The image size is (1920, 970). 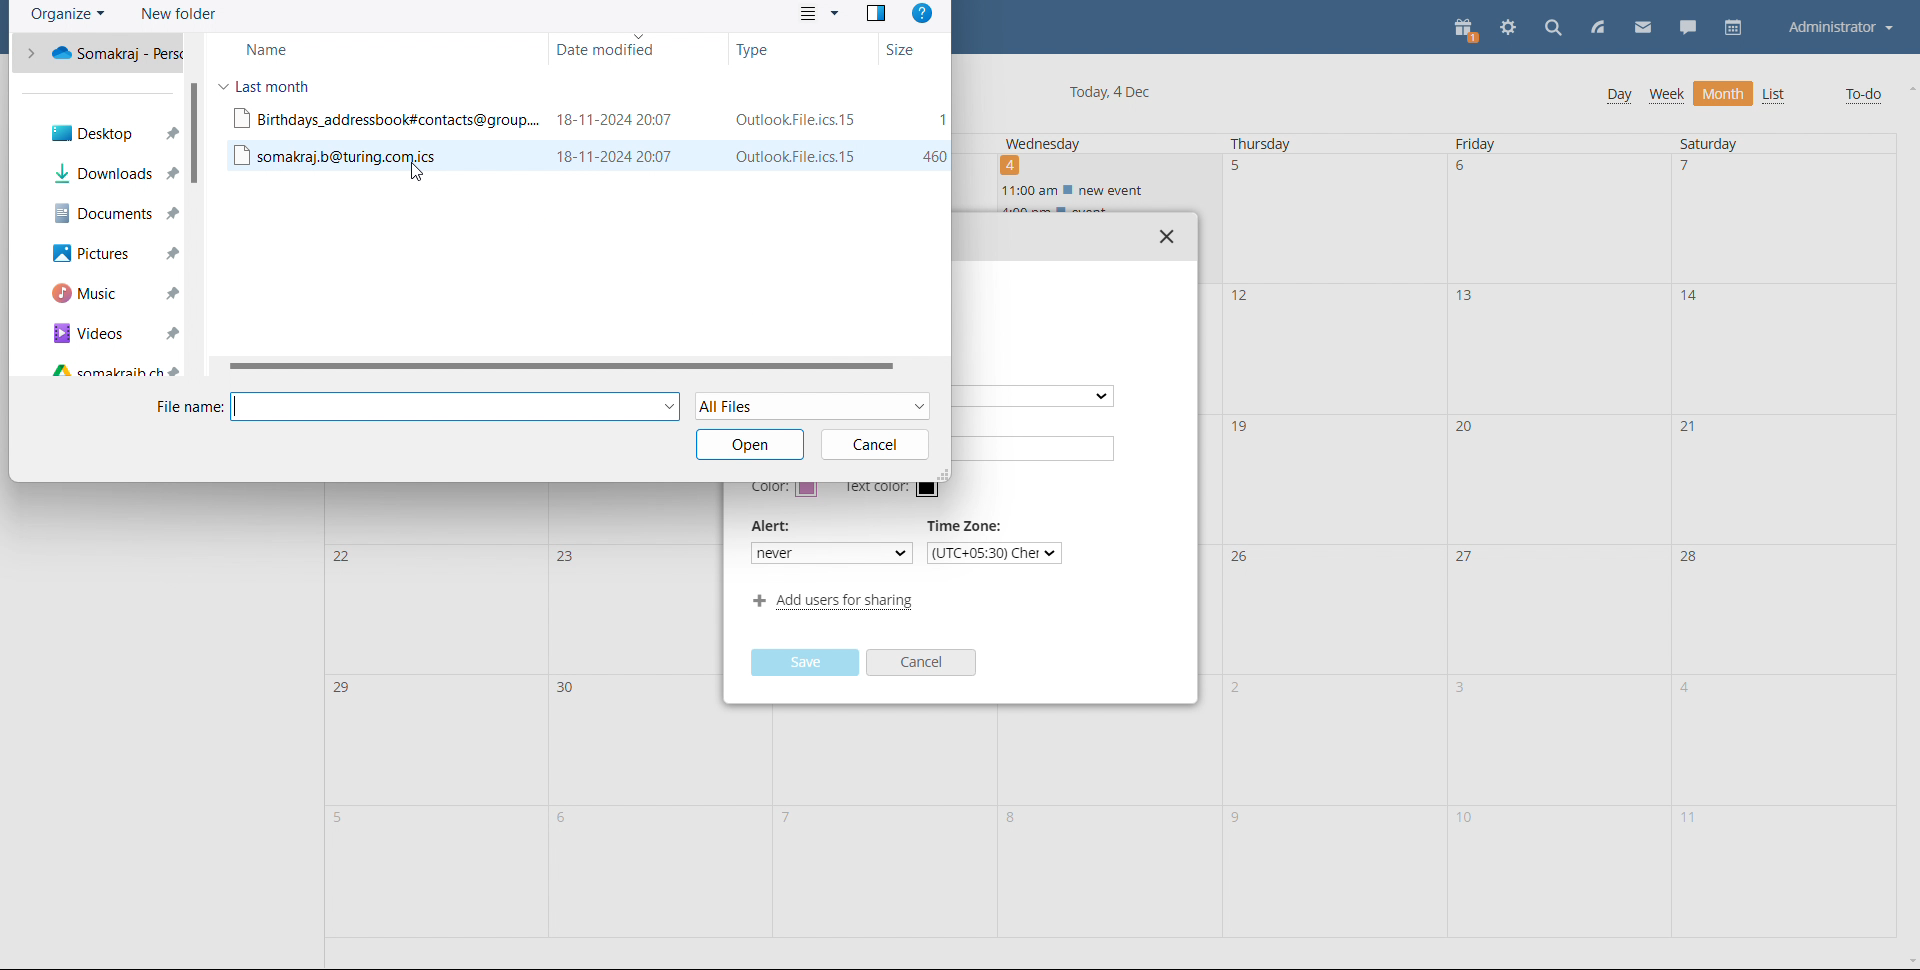 I want to click on , so click(x=909, y=46).